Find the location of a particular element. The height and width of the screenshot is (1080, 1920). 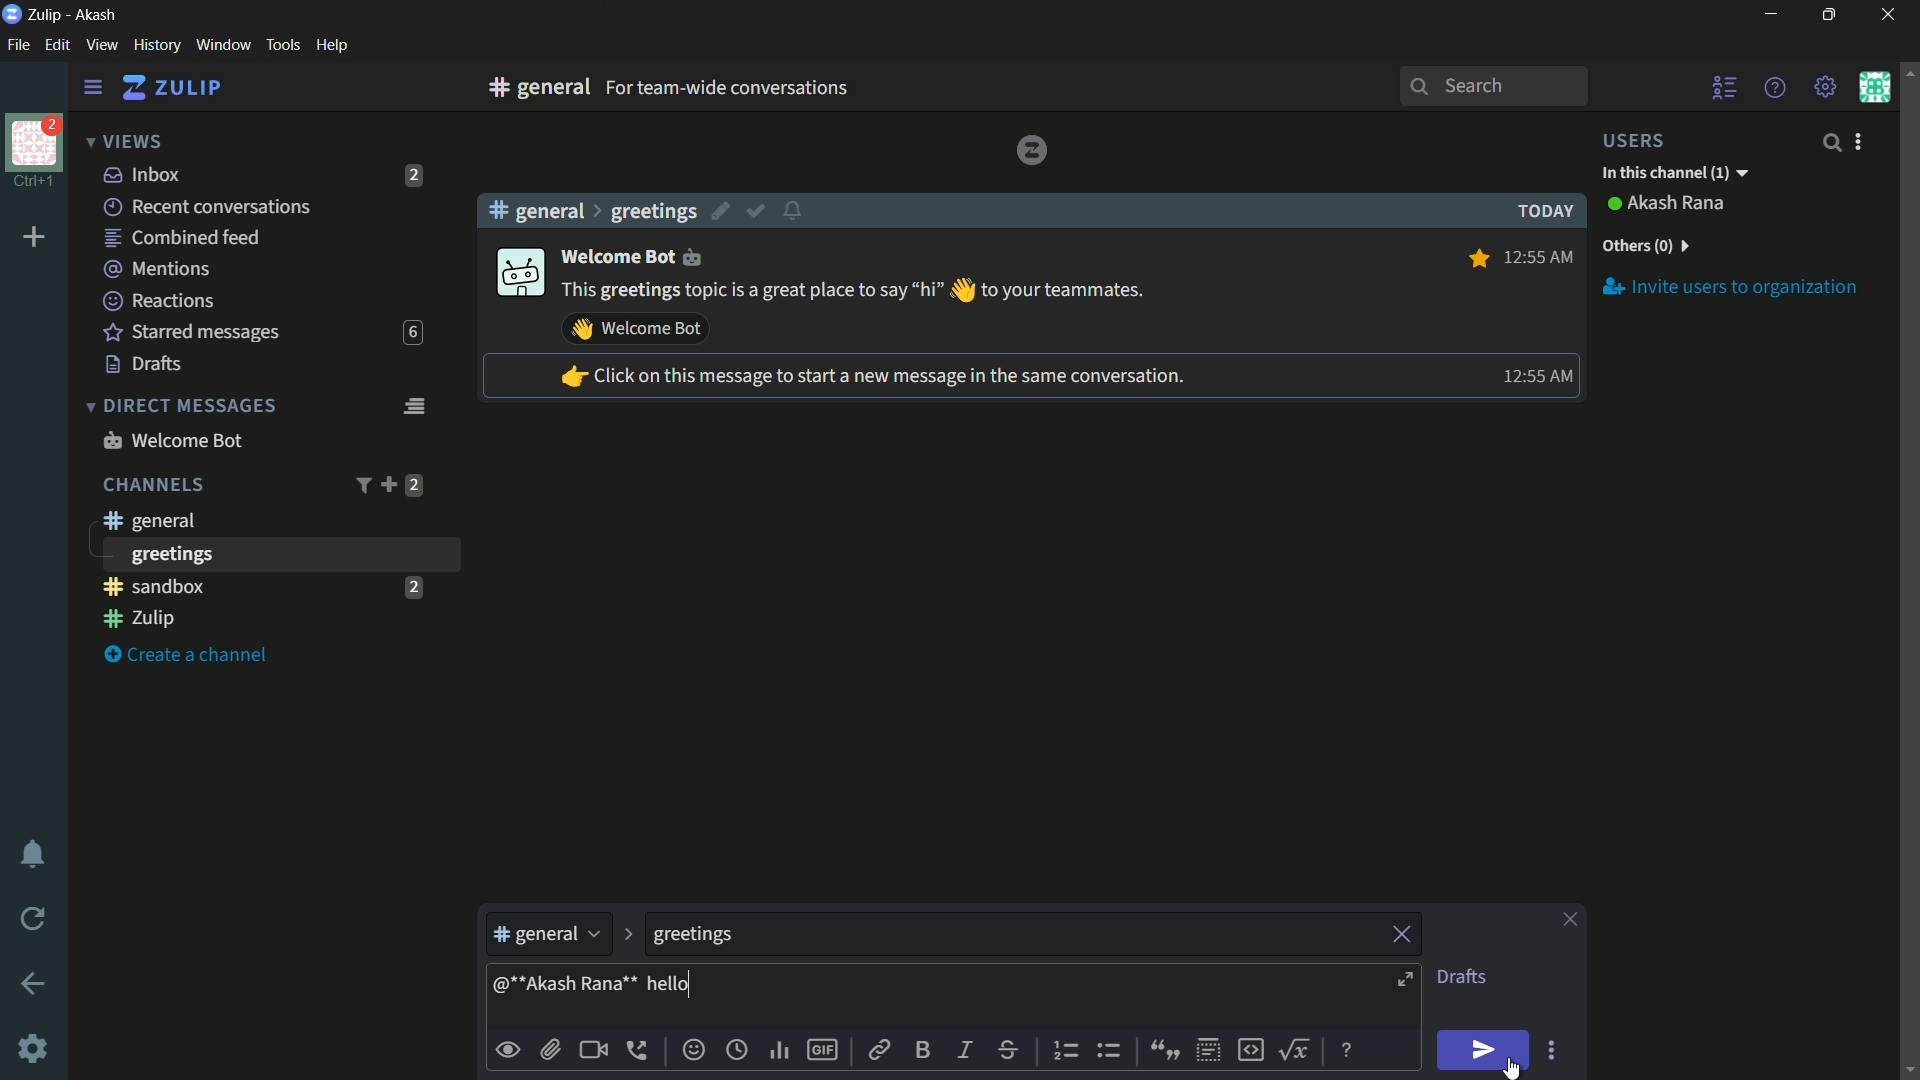

add channel is located at coordinates (388, 484).